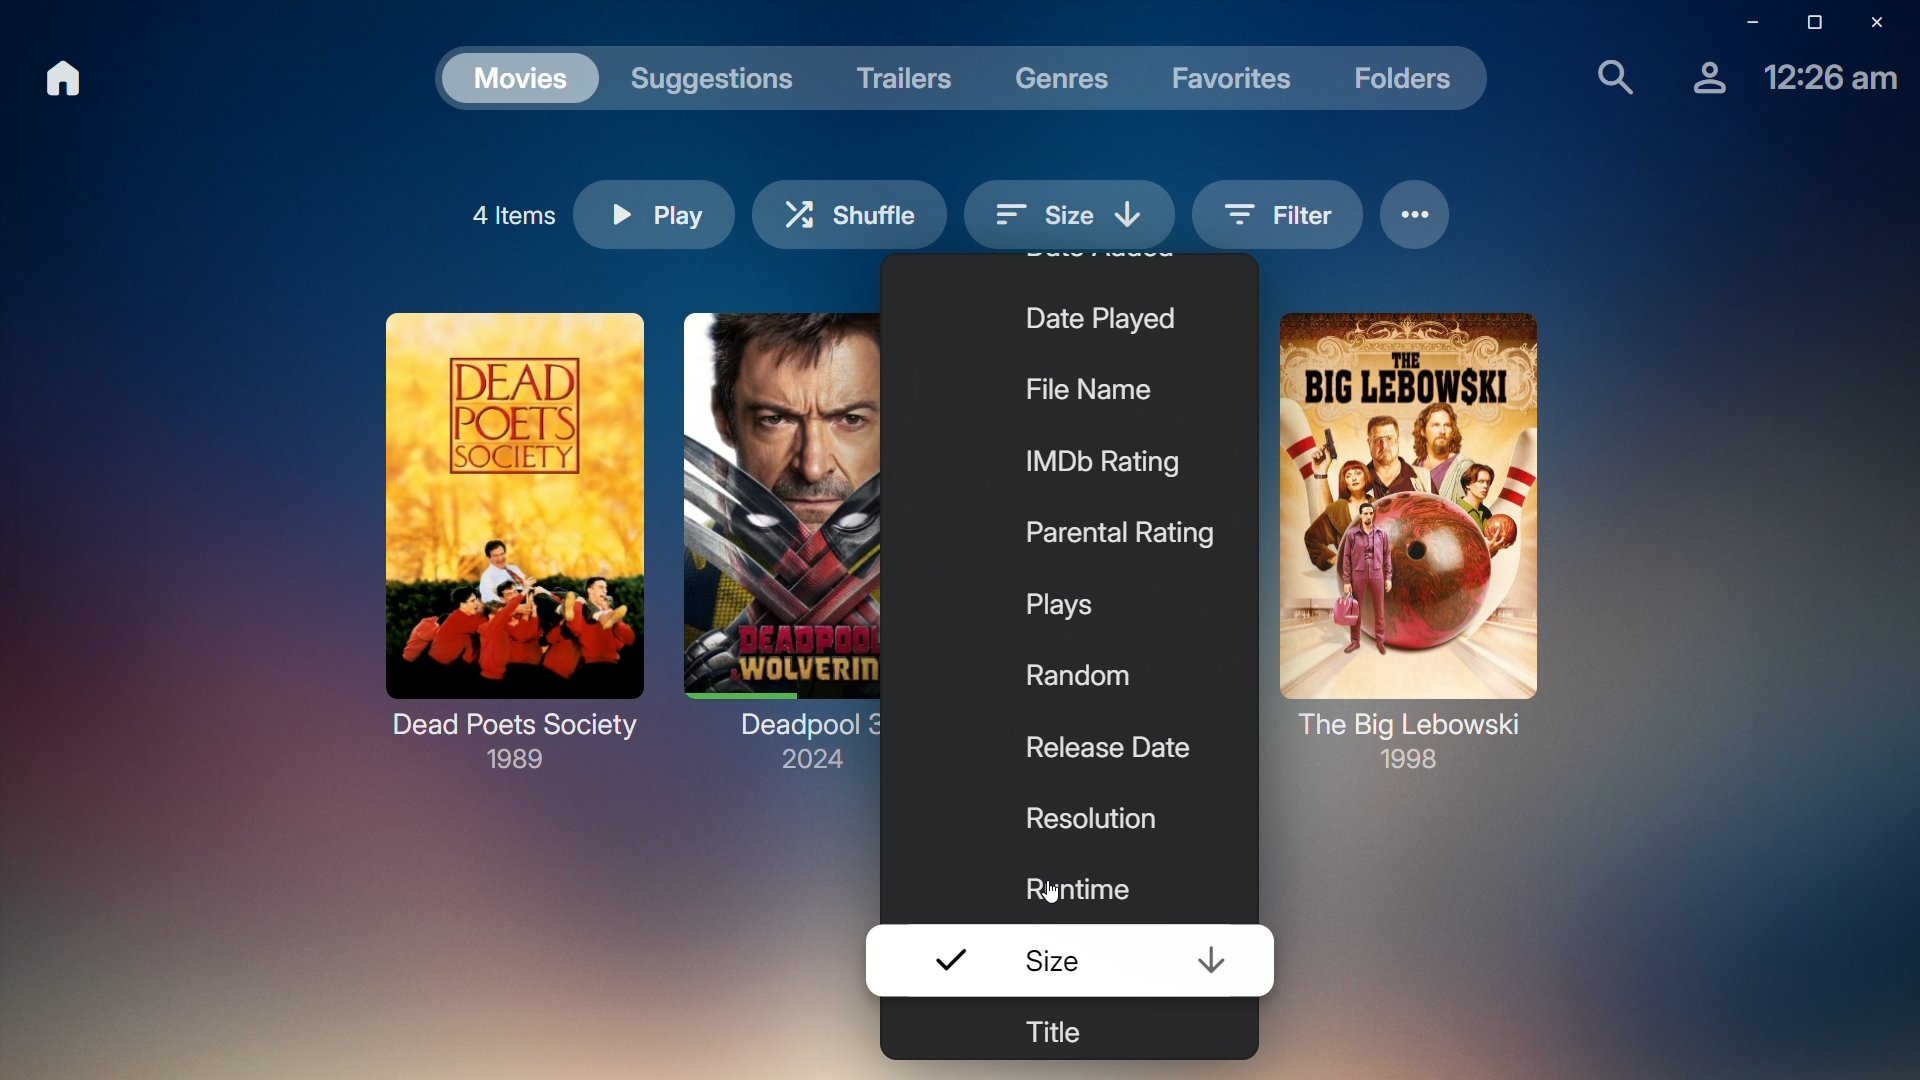 Image resolution: width=1920 pixels, height=1080 pixels. I want to click on Suggestions, so click(718, 75).